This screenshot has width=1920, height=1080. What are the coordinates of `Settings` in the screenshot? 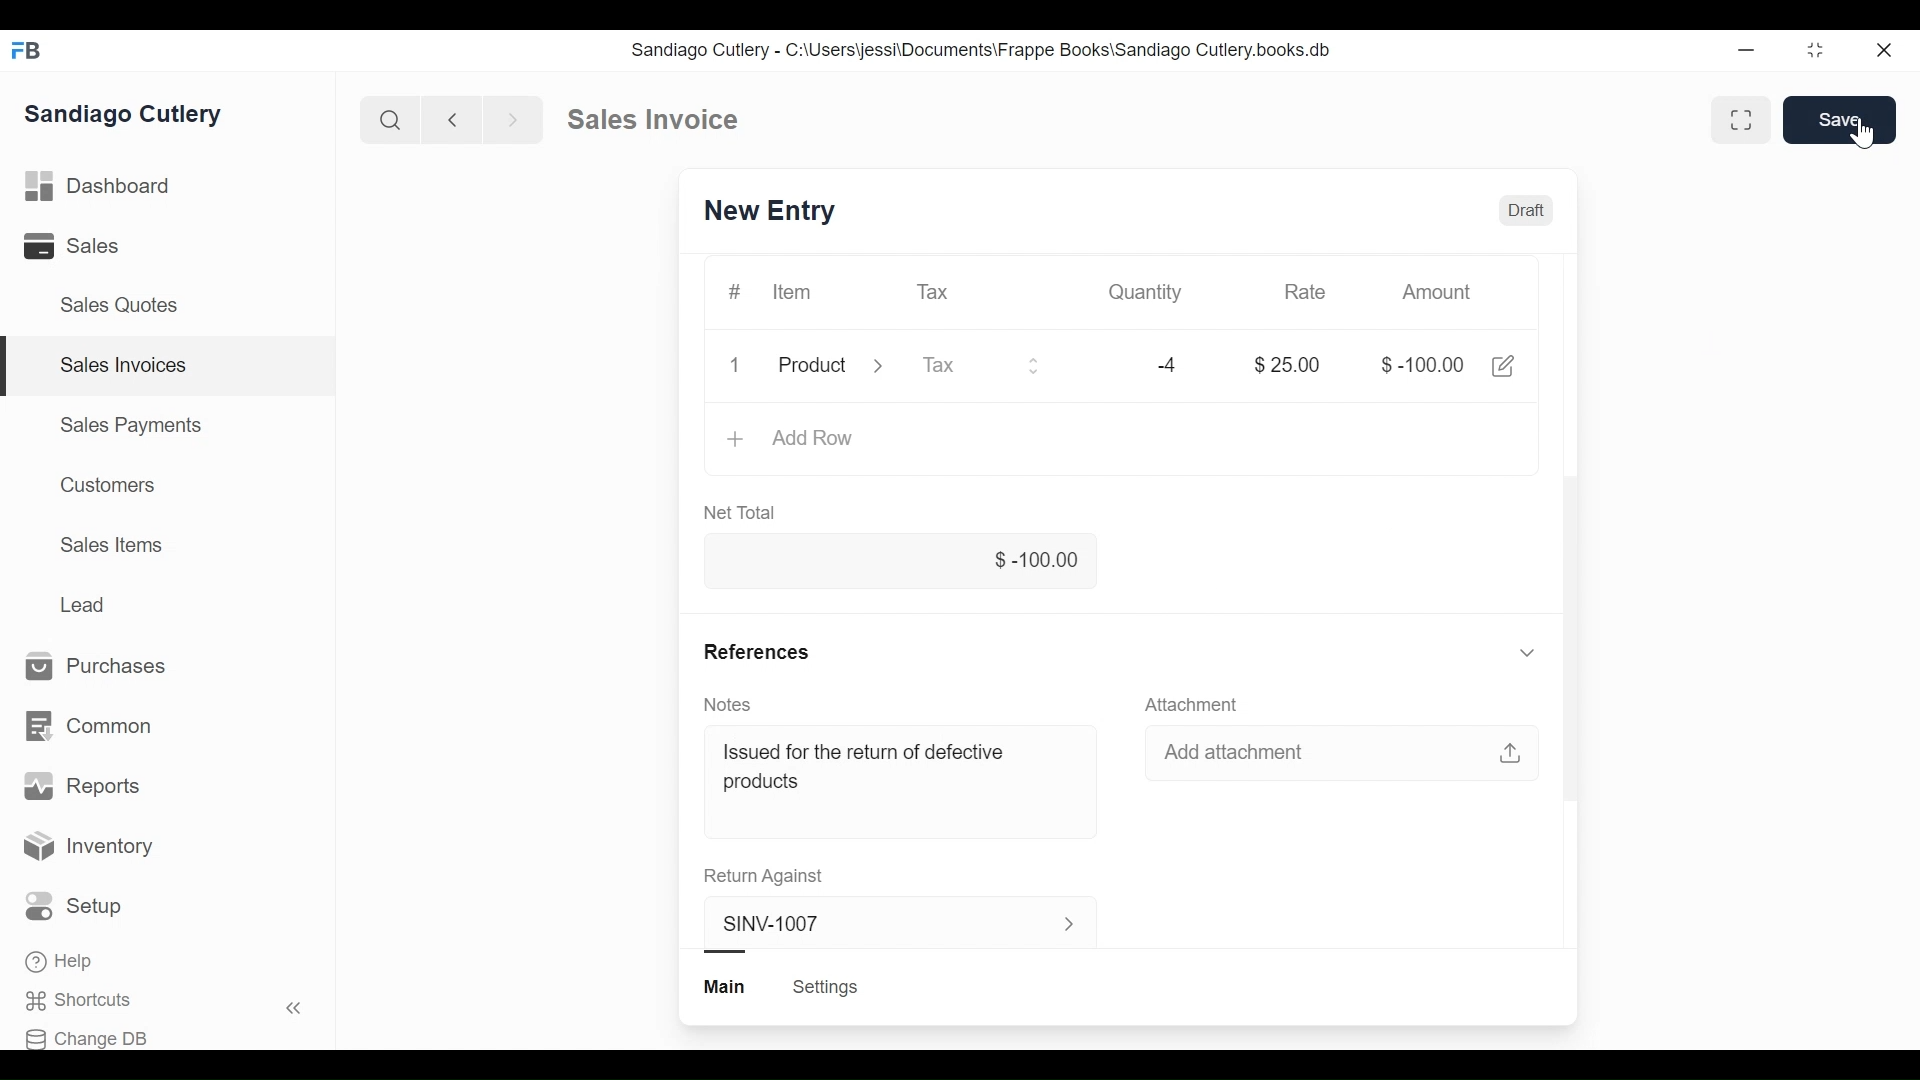 It's located at (826, 987).